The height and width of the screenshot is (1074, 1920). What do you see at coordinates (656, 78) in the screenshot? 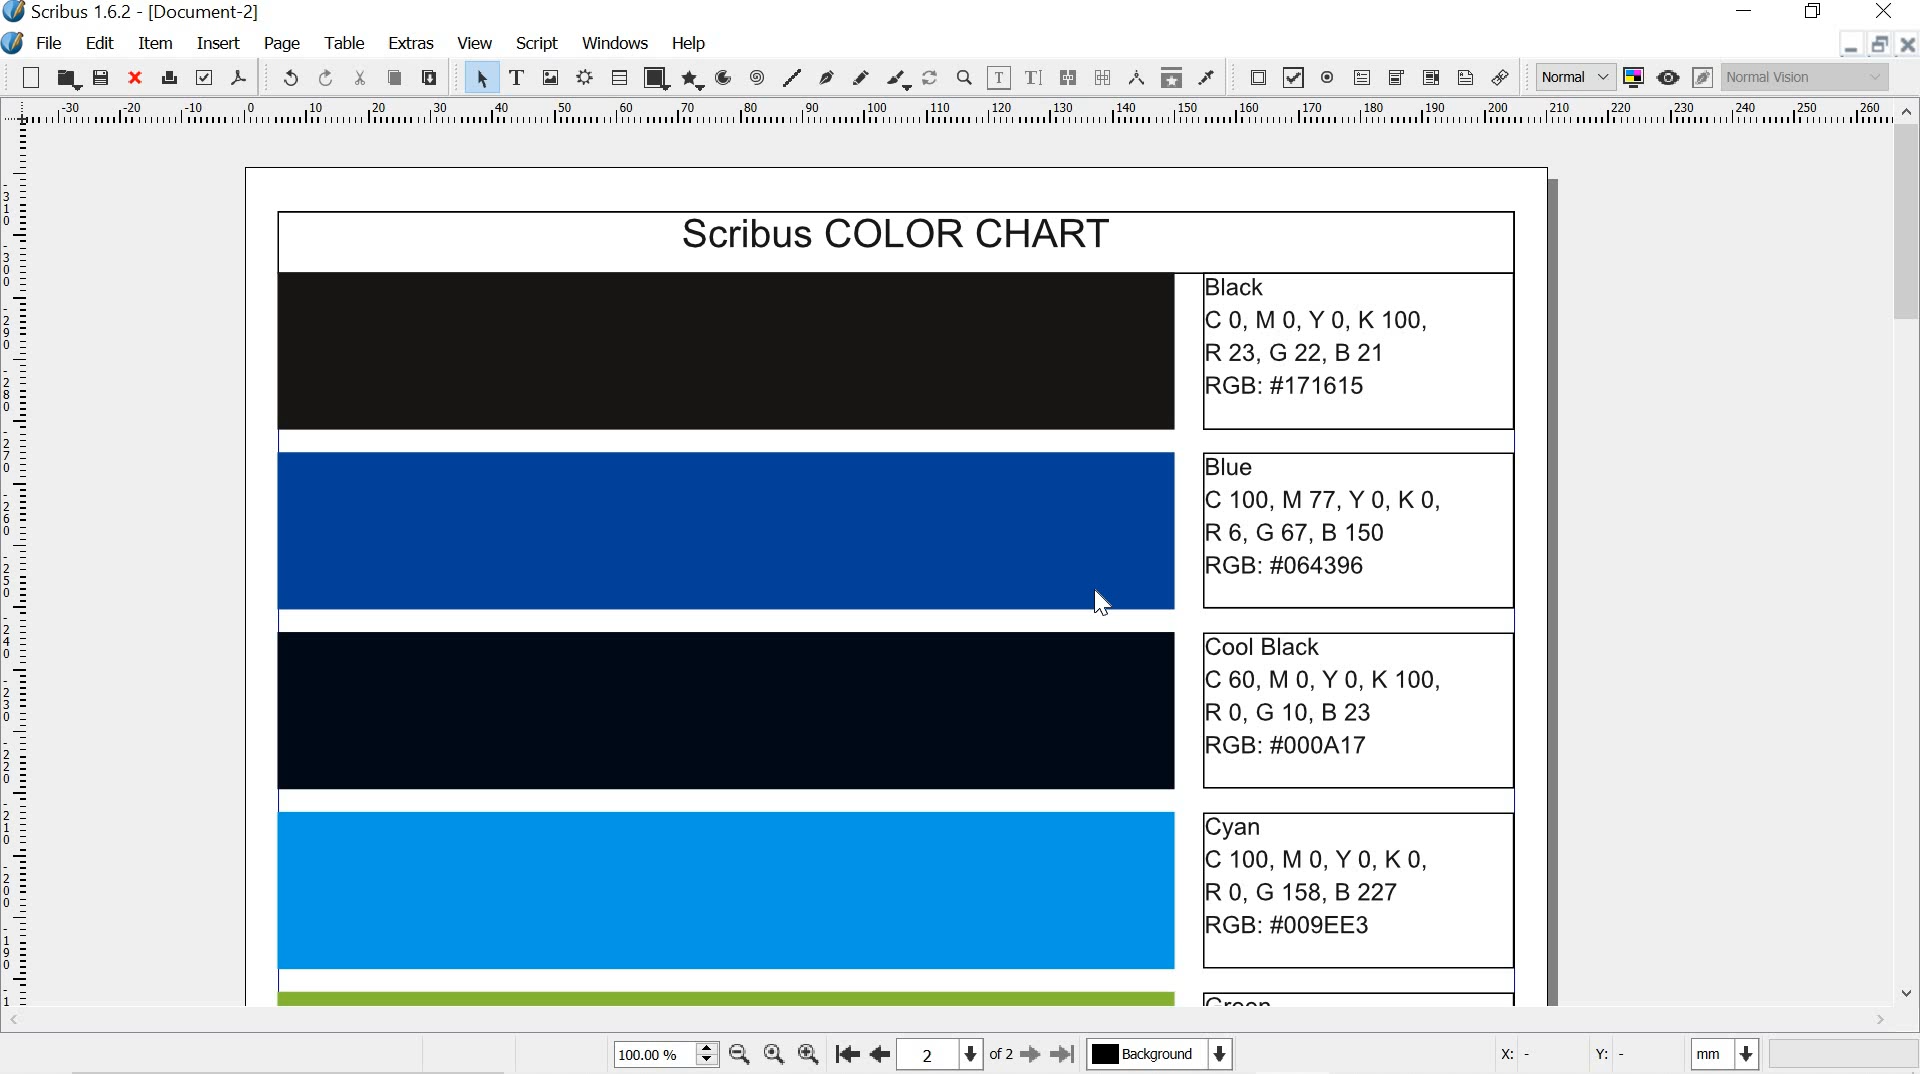
I see `shape` at bounding box center [656, 78].